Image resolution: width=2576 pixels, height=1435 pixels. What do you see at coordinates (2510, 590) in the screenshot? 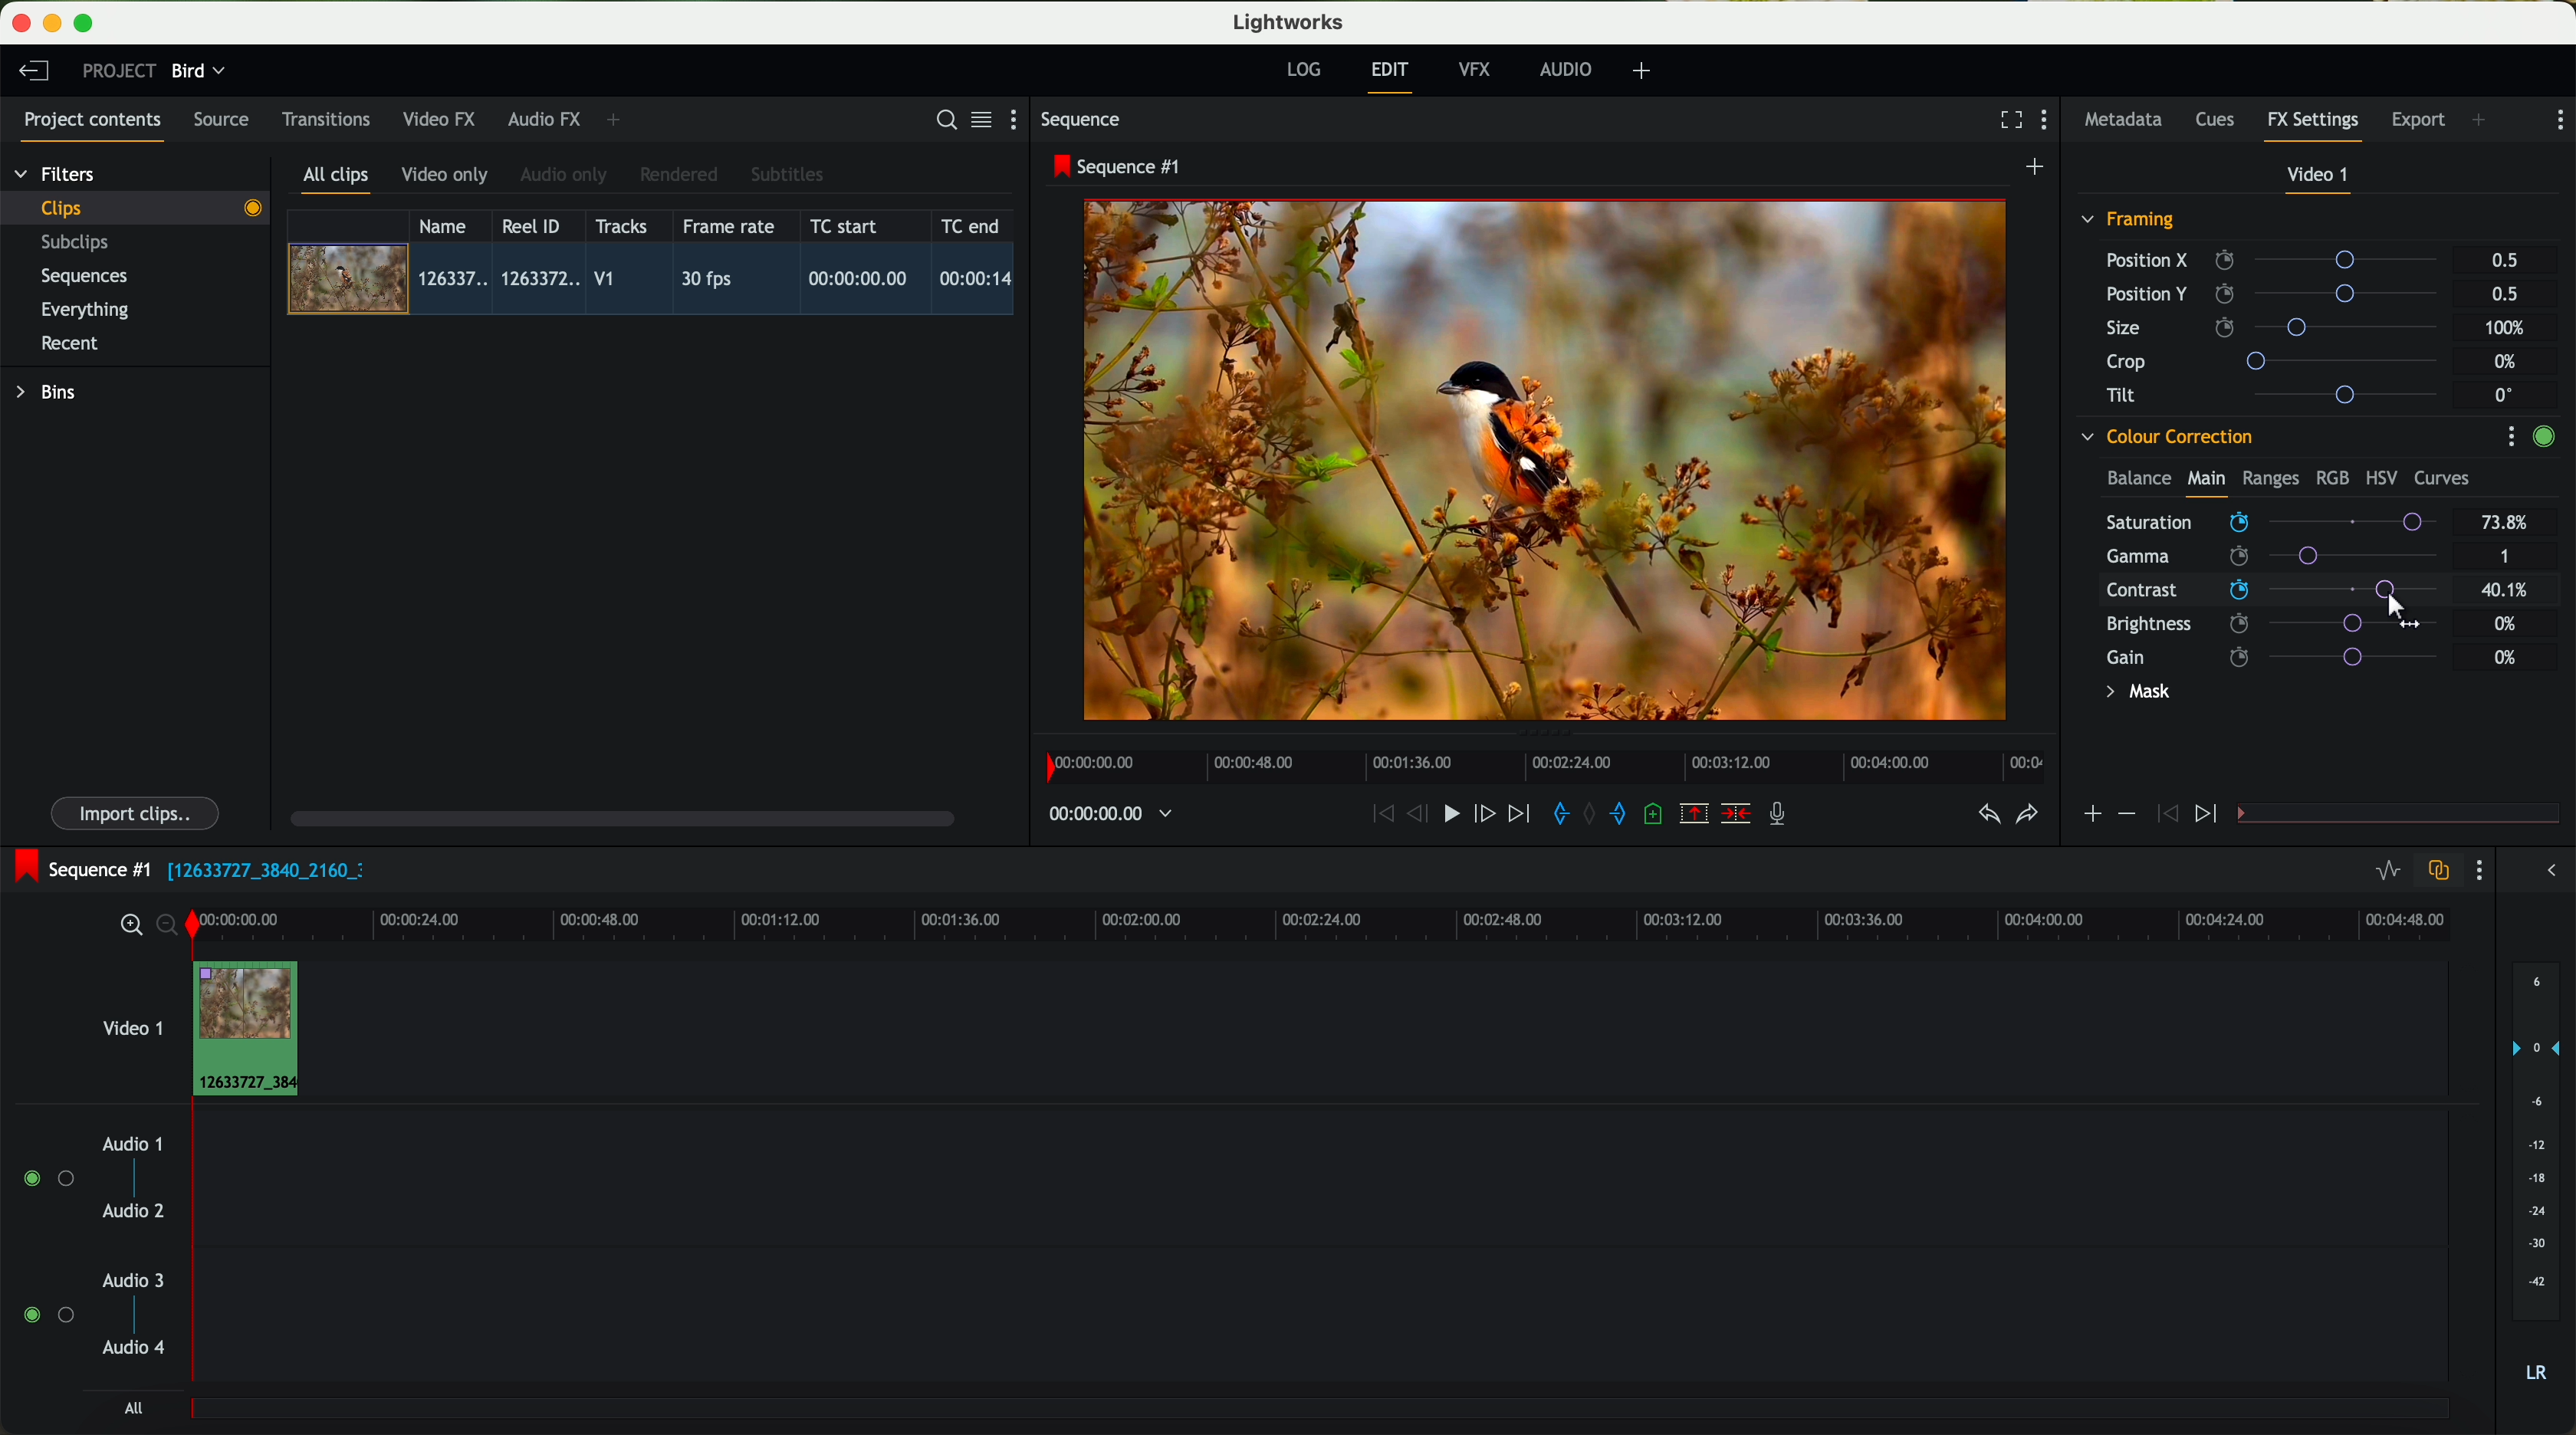
I see `40.1%` at bounding box center [2510, 590].